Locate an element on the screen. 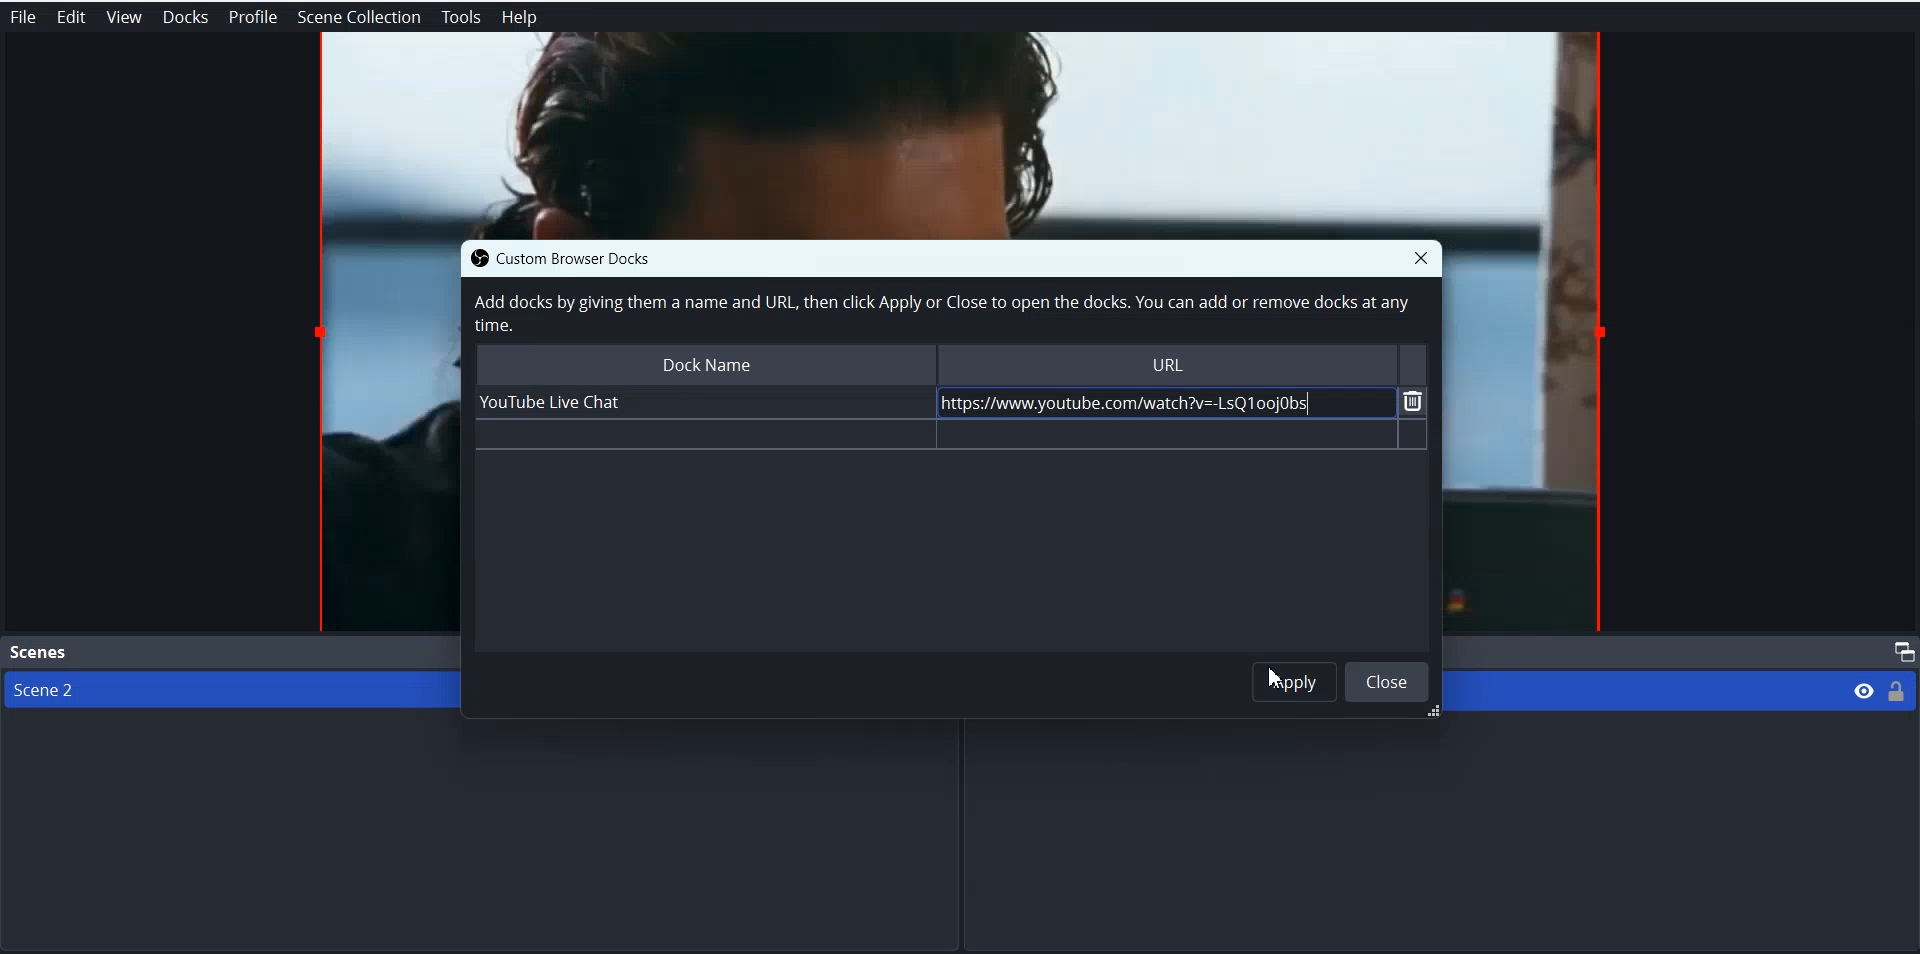 This screenshot has width=1920, height=954. Custom Browser Docks is located at coordinates (593, 257).